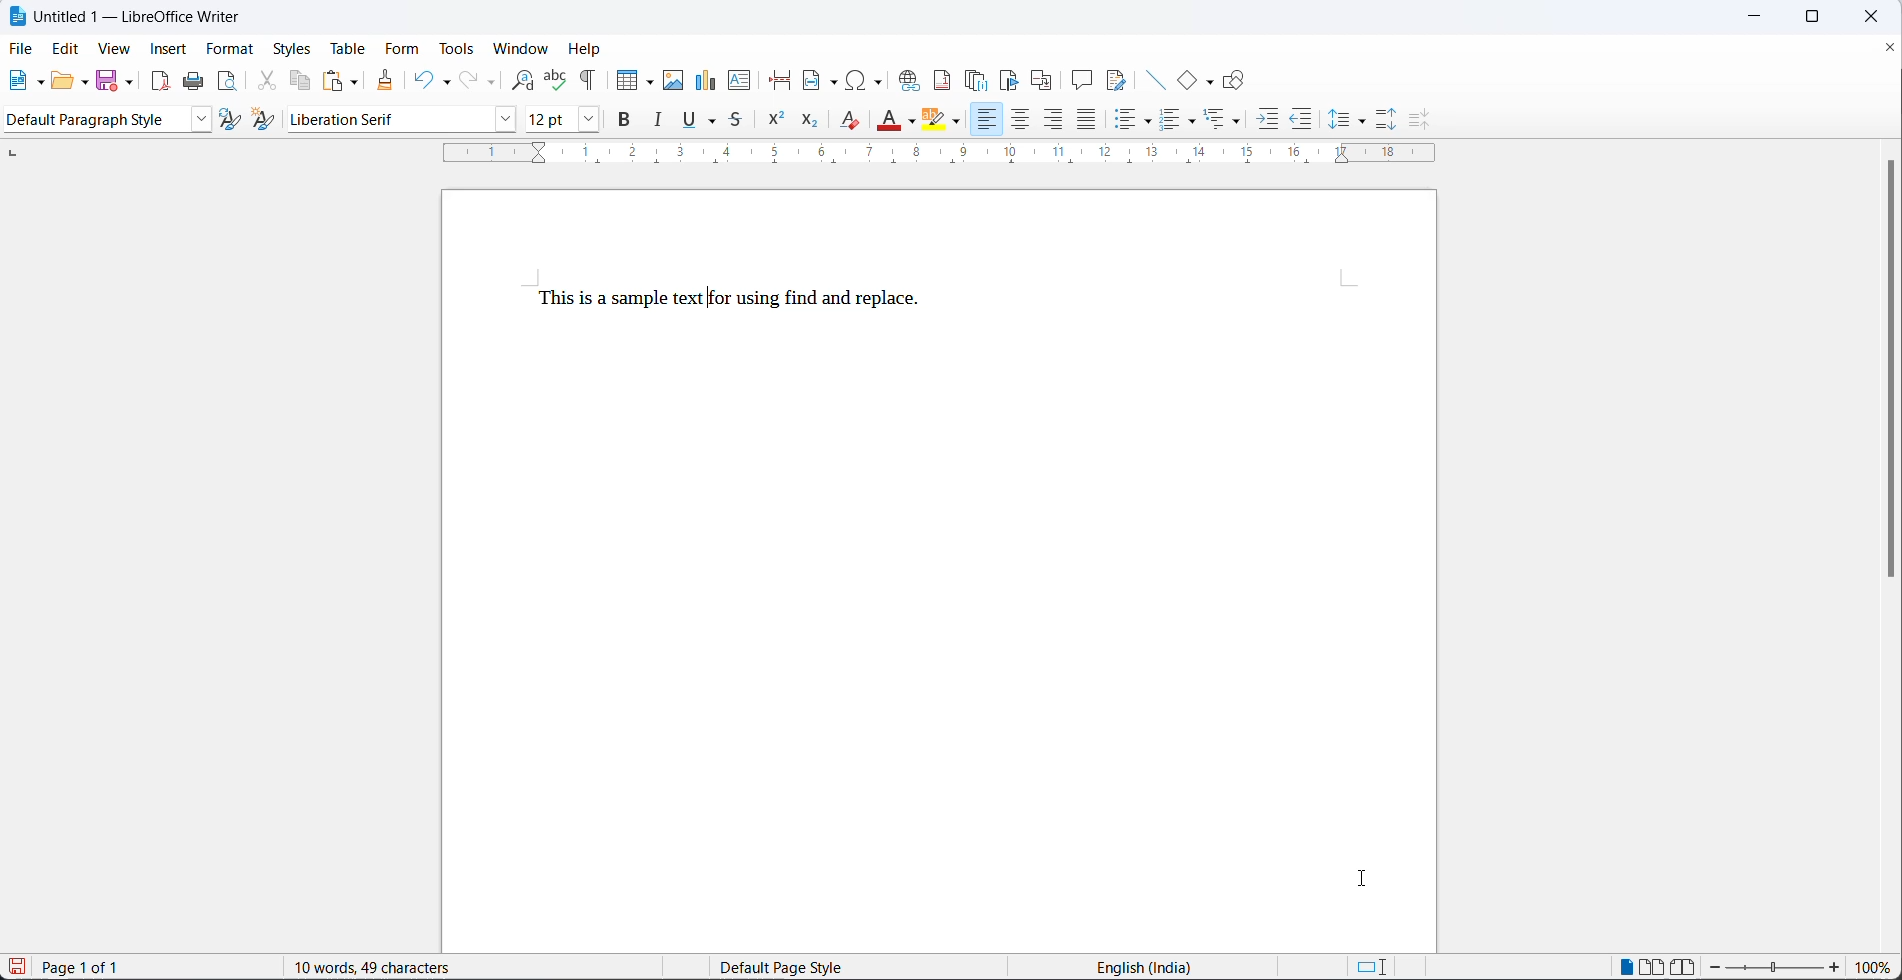 The width and height of the screenshot is (1902, 980). I want to click on cursor, so click(1368, 882).